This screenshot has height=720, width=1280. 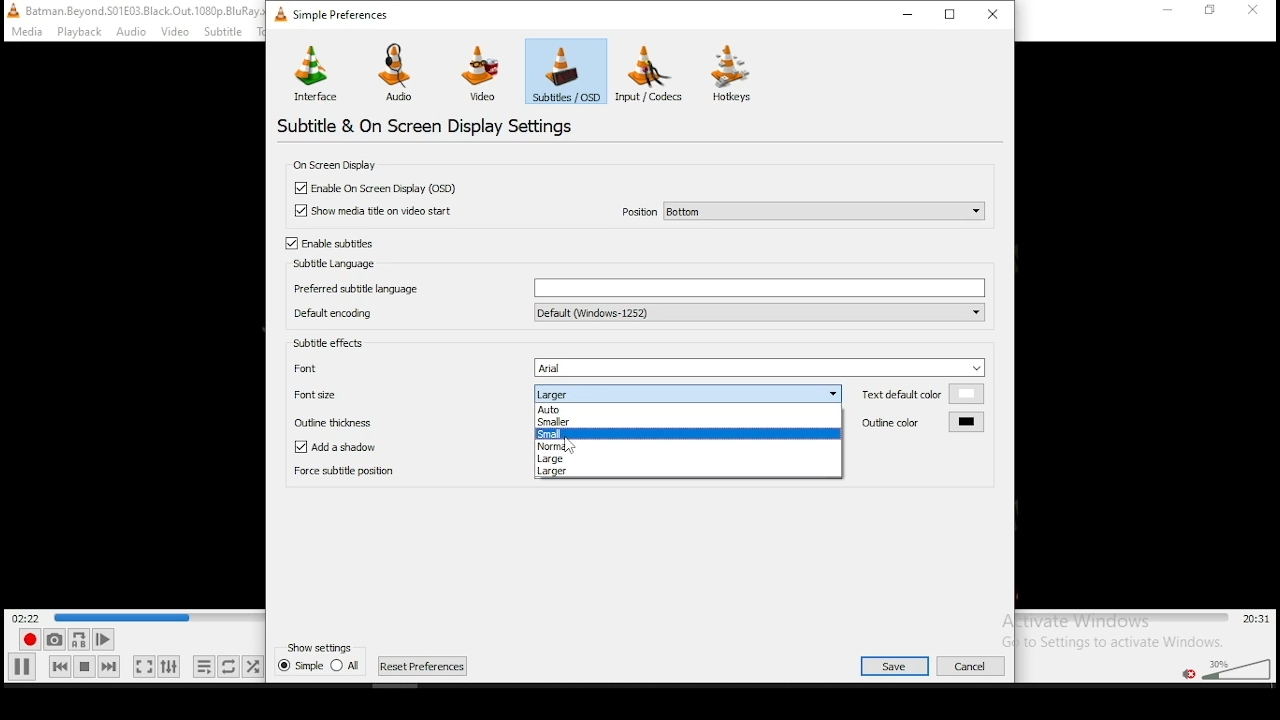 What do you see at coordinates (886, 663) in the screenshot?
I see `` at bounding box center [886, 663].